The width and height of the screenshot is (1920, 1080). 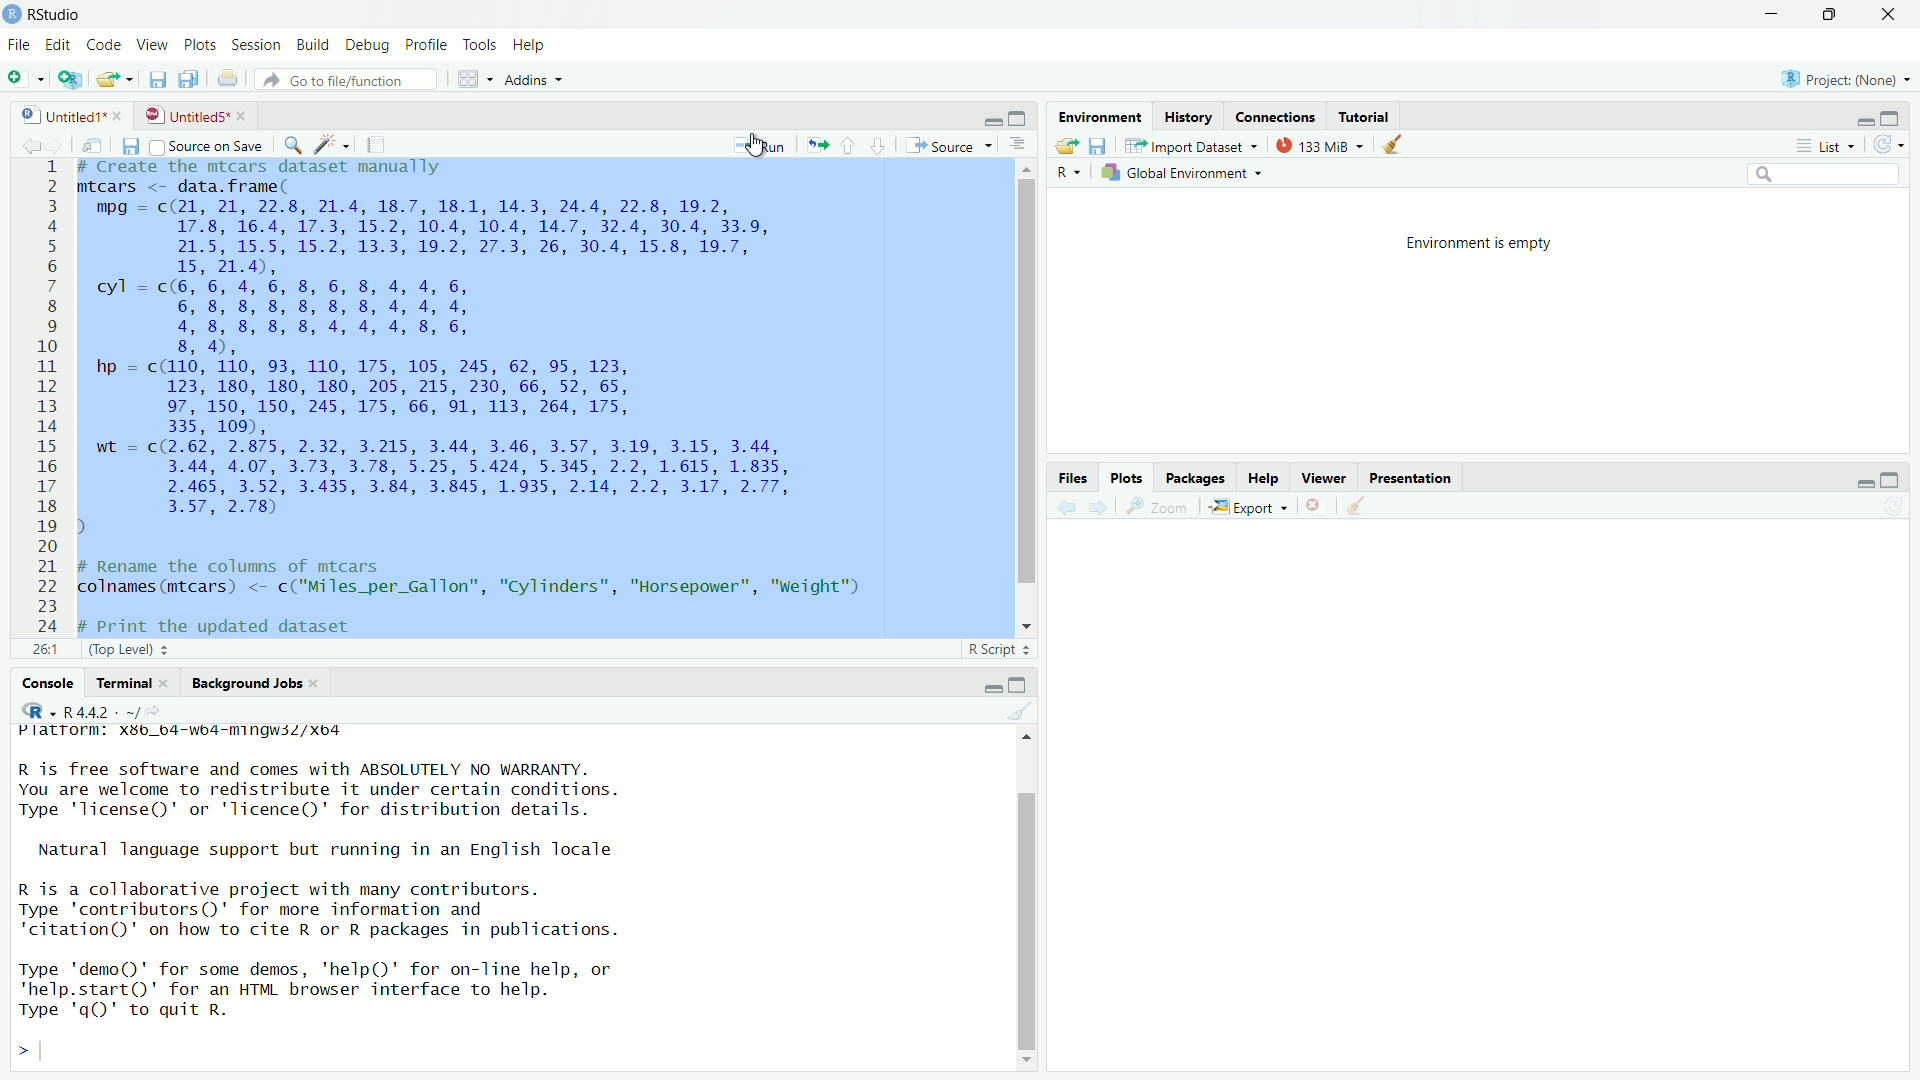 I want to click on maximise, so click(x=1022, y=683).